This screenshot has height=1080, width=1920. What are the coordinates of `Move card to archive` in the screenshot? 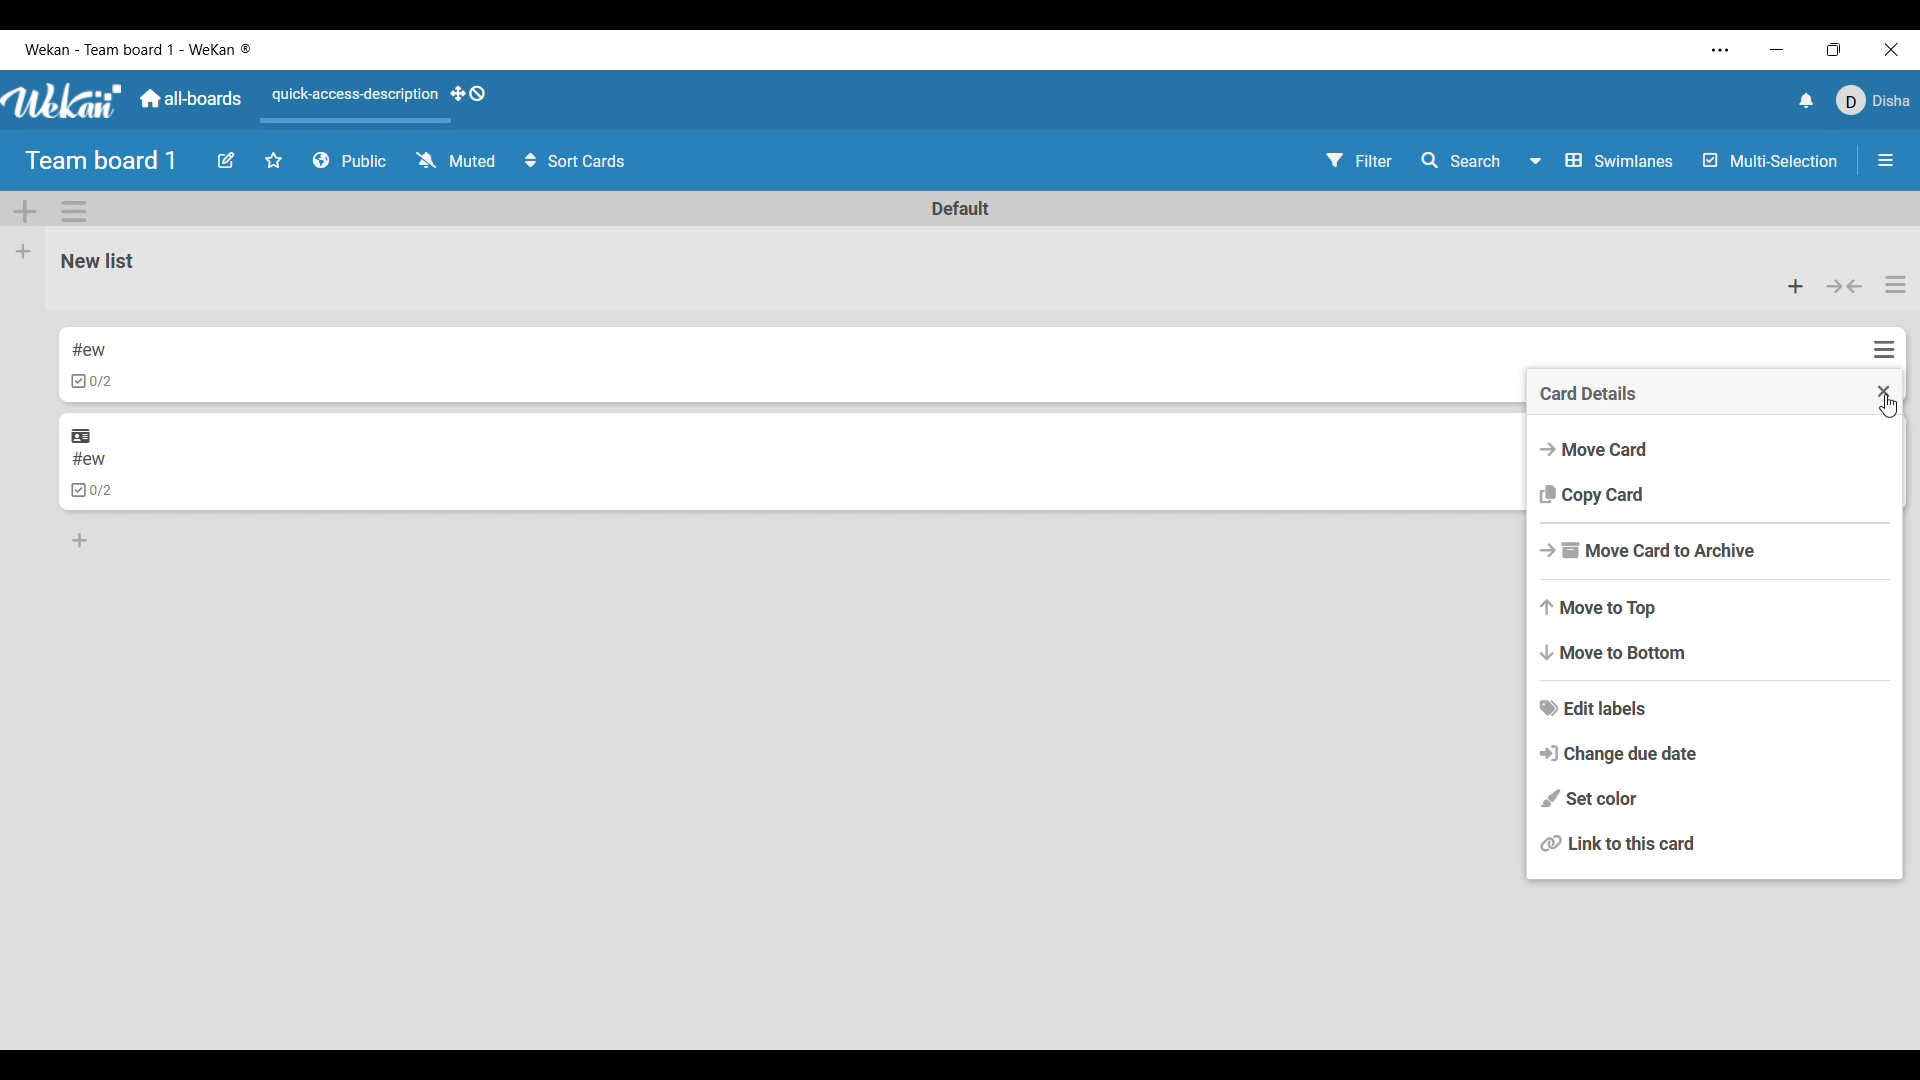 It's located at (1715, 551).